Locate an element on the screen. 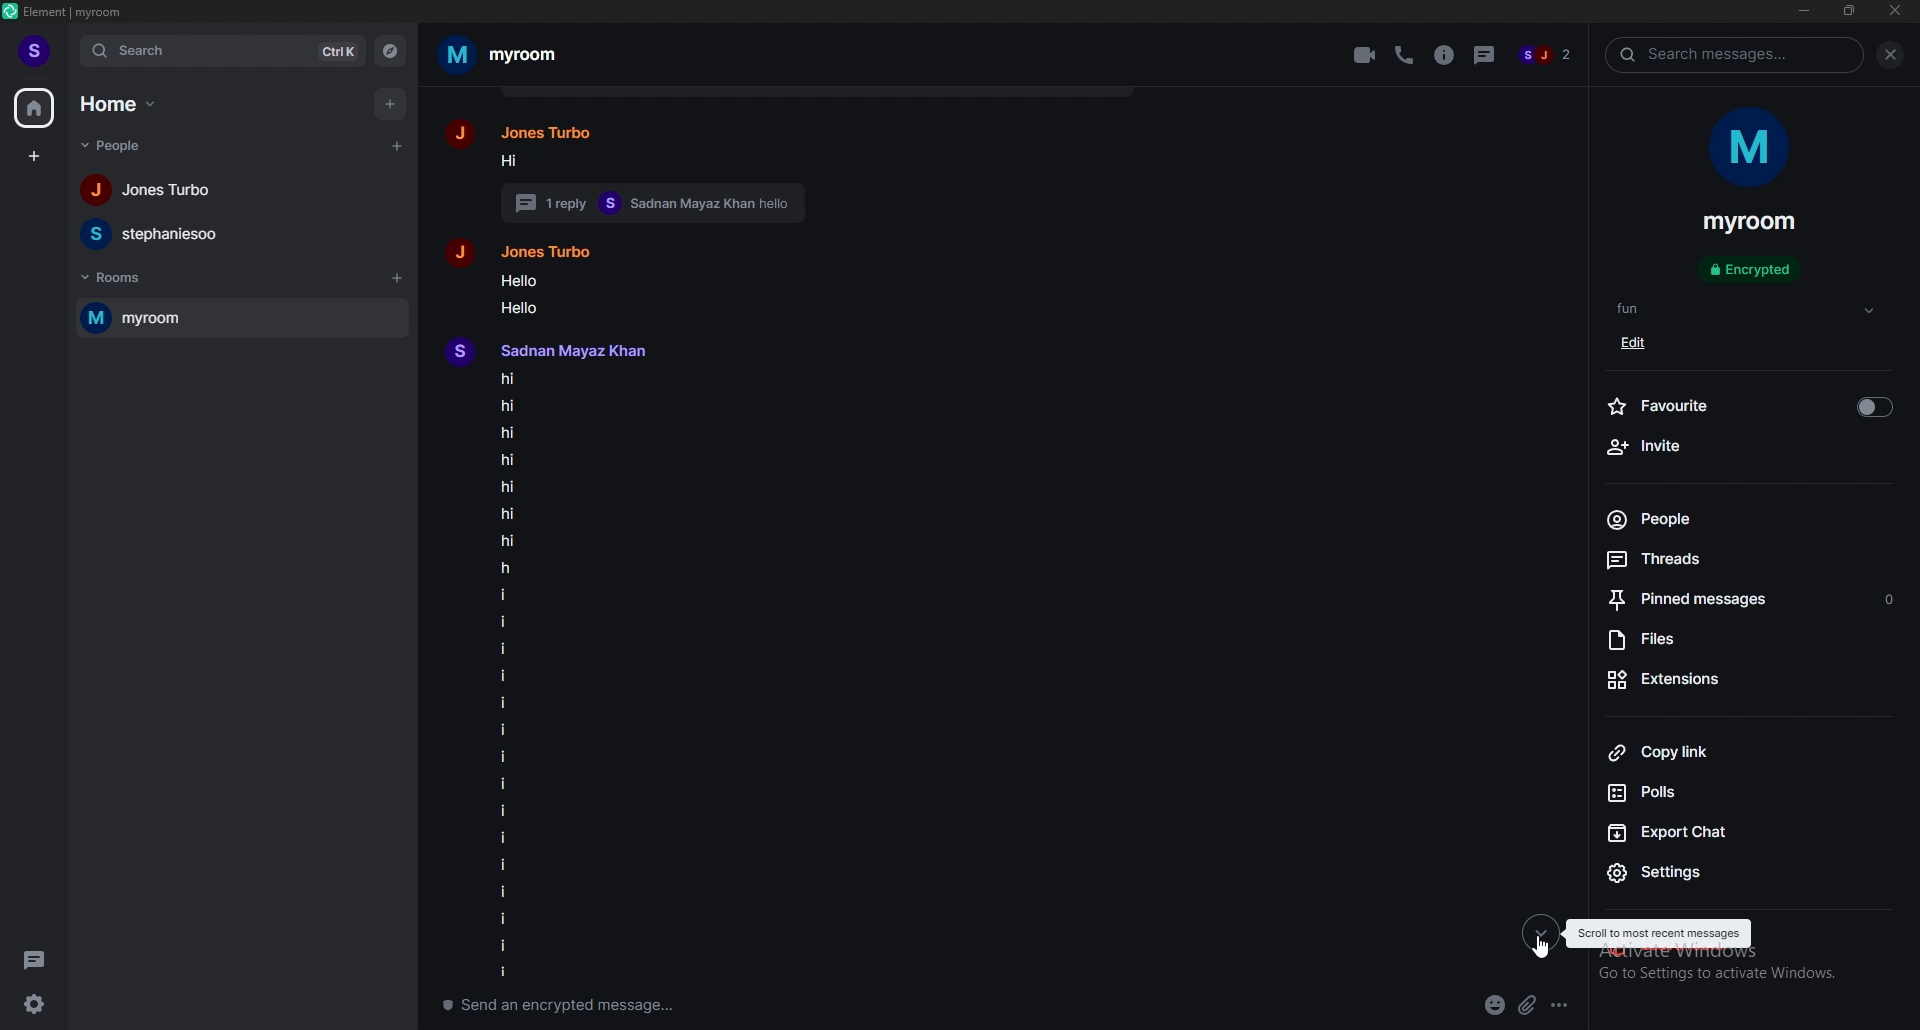 This screenshot has height=1030, width=1920. create space is located at coordinates (37, 156).